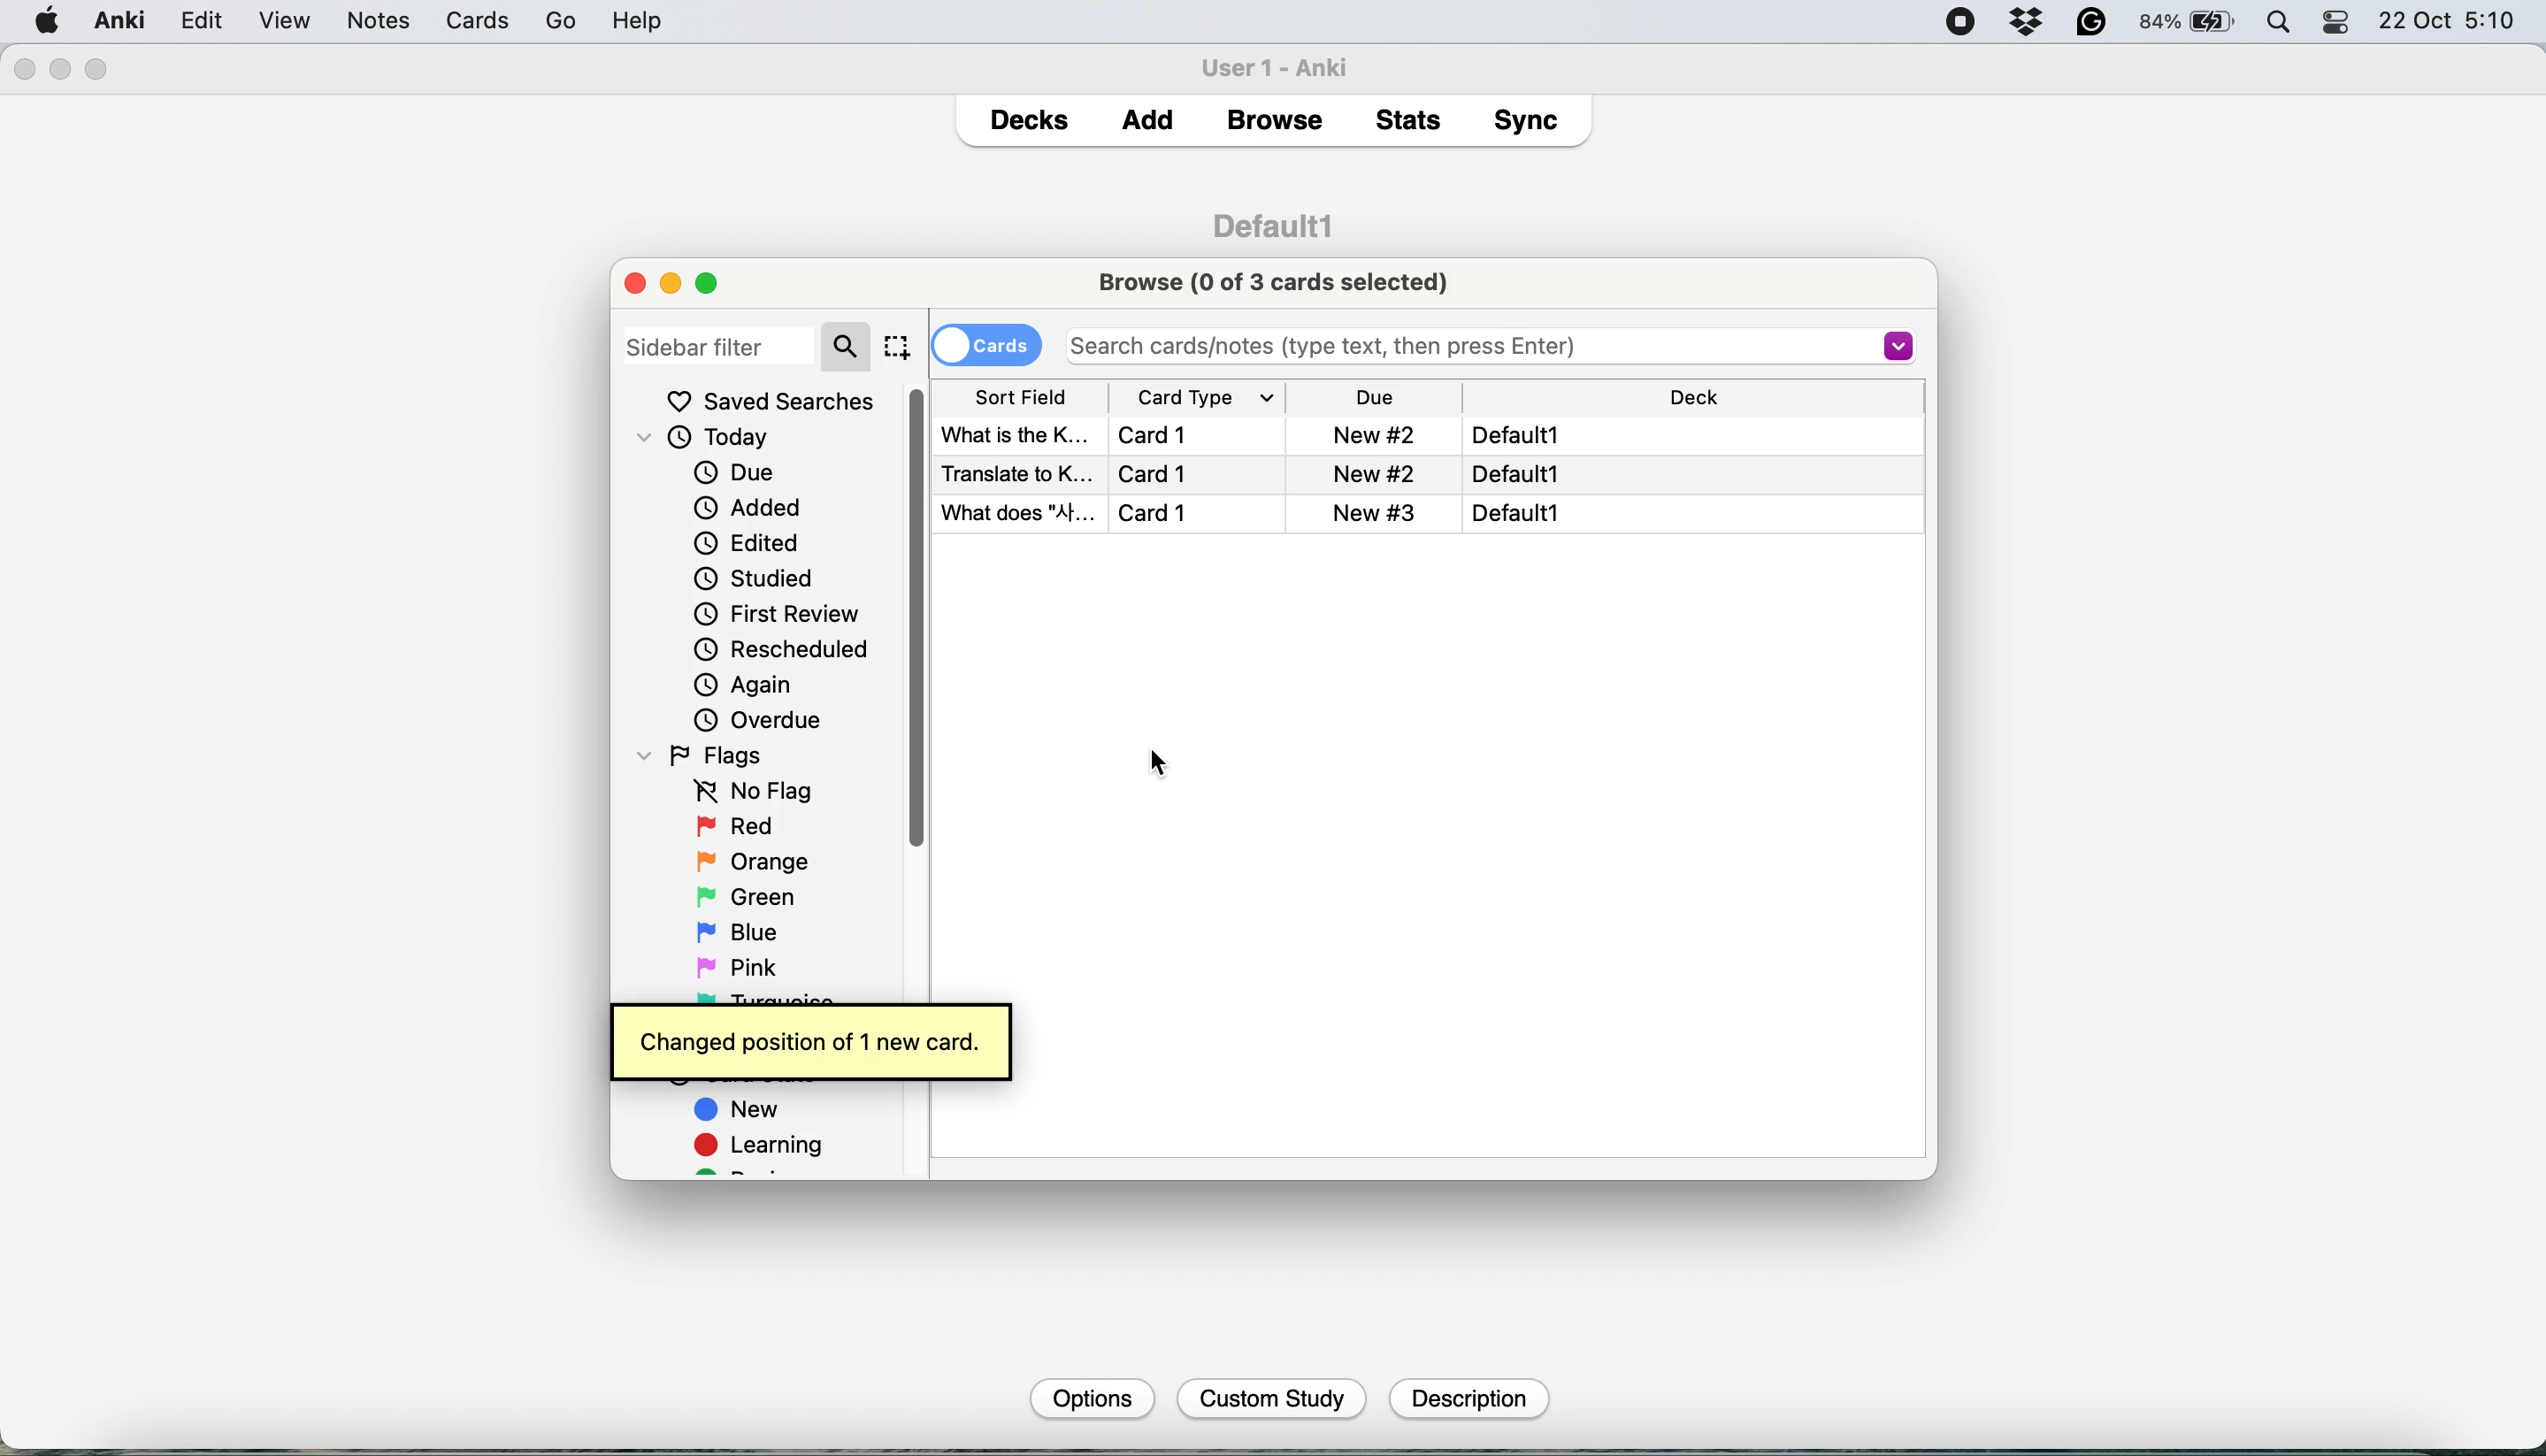 The image size is (2546, 1456). I want to click on maximise, so click(715, 282).